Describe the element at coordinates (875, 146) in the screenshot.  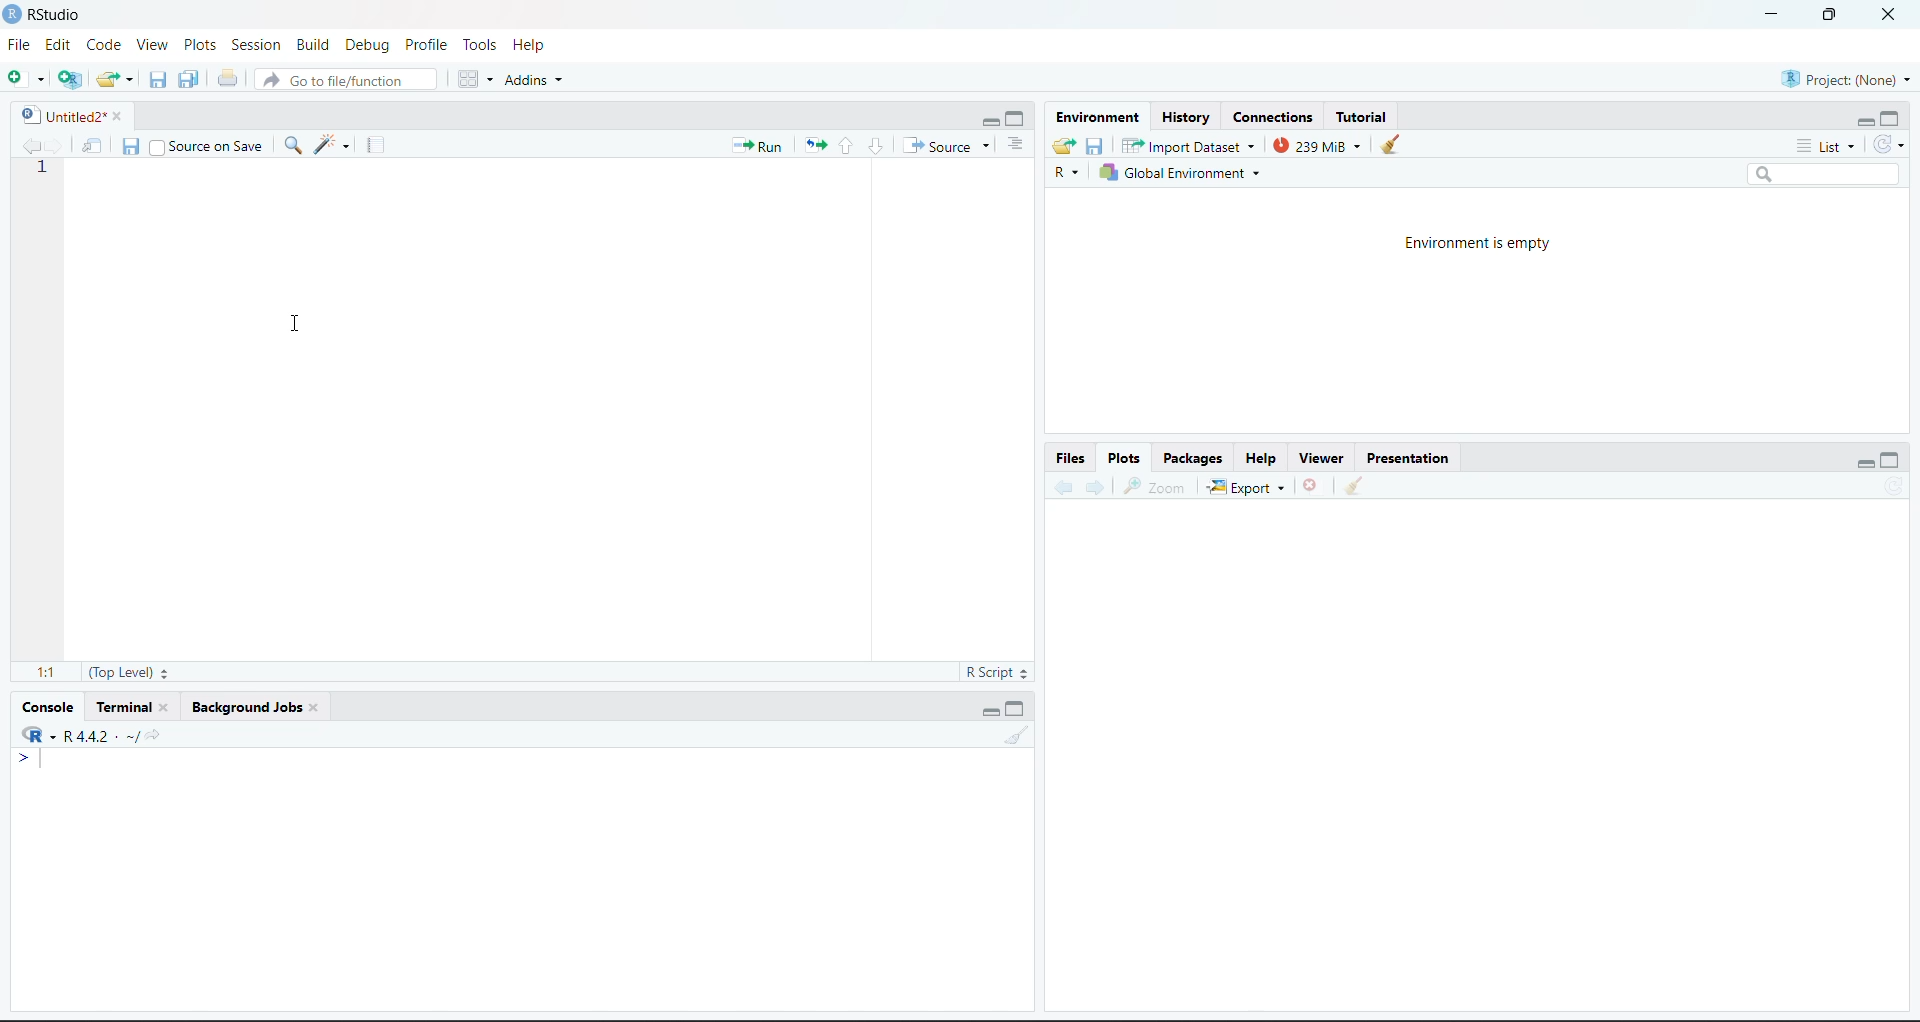
I see `Go to next section/chunk (Ctrl + pgDn)` at that location.